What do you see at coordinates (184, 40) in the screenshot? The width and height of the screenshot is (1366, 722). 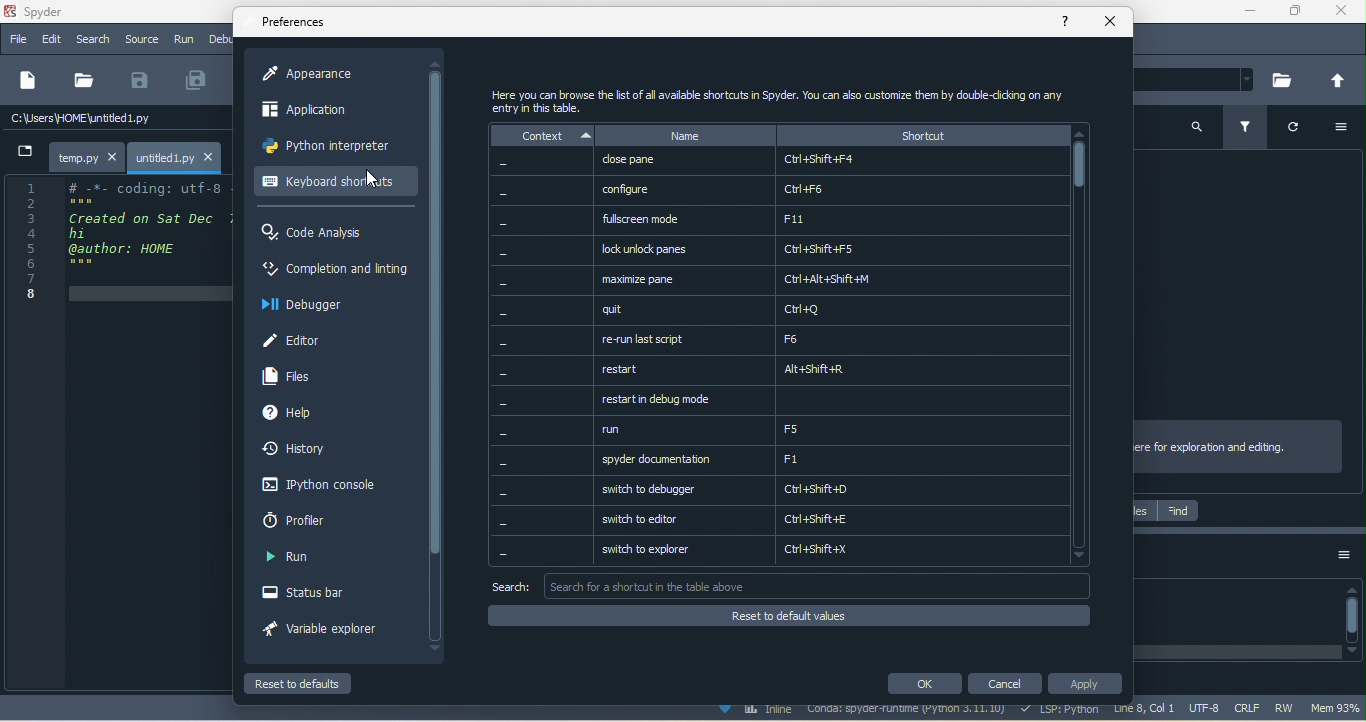 I see `run` at bounding box center [184, 40].